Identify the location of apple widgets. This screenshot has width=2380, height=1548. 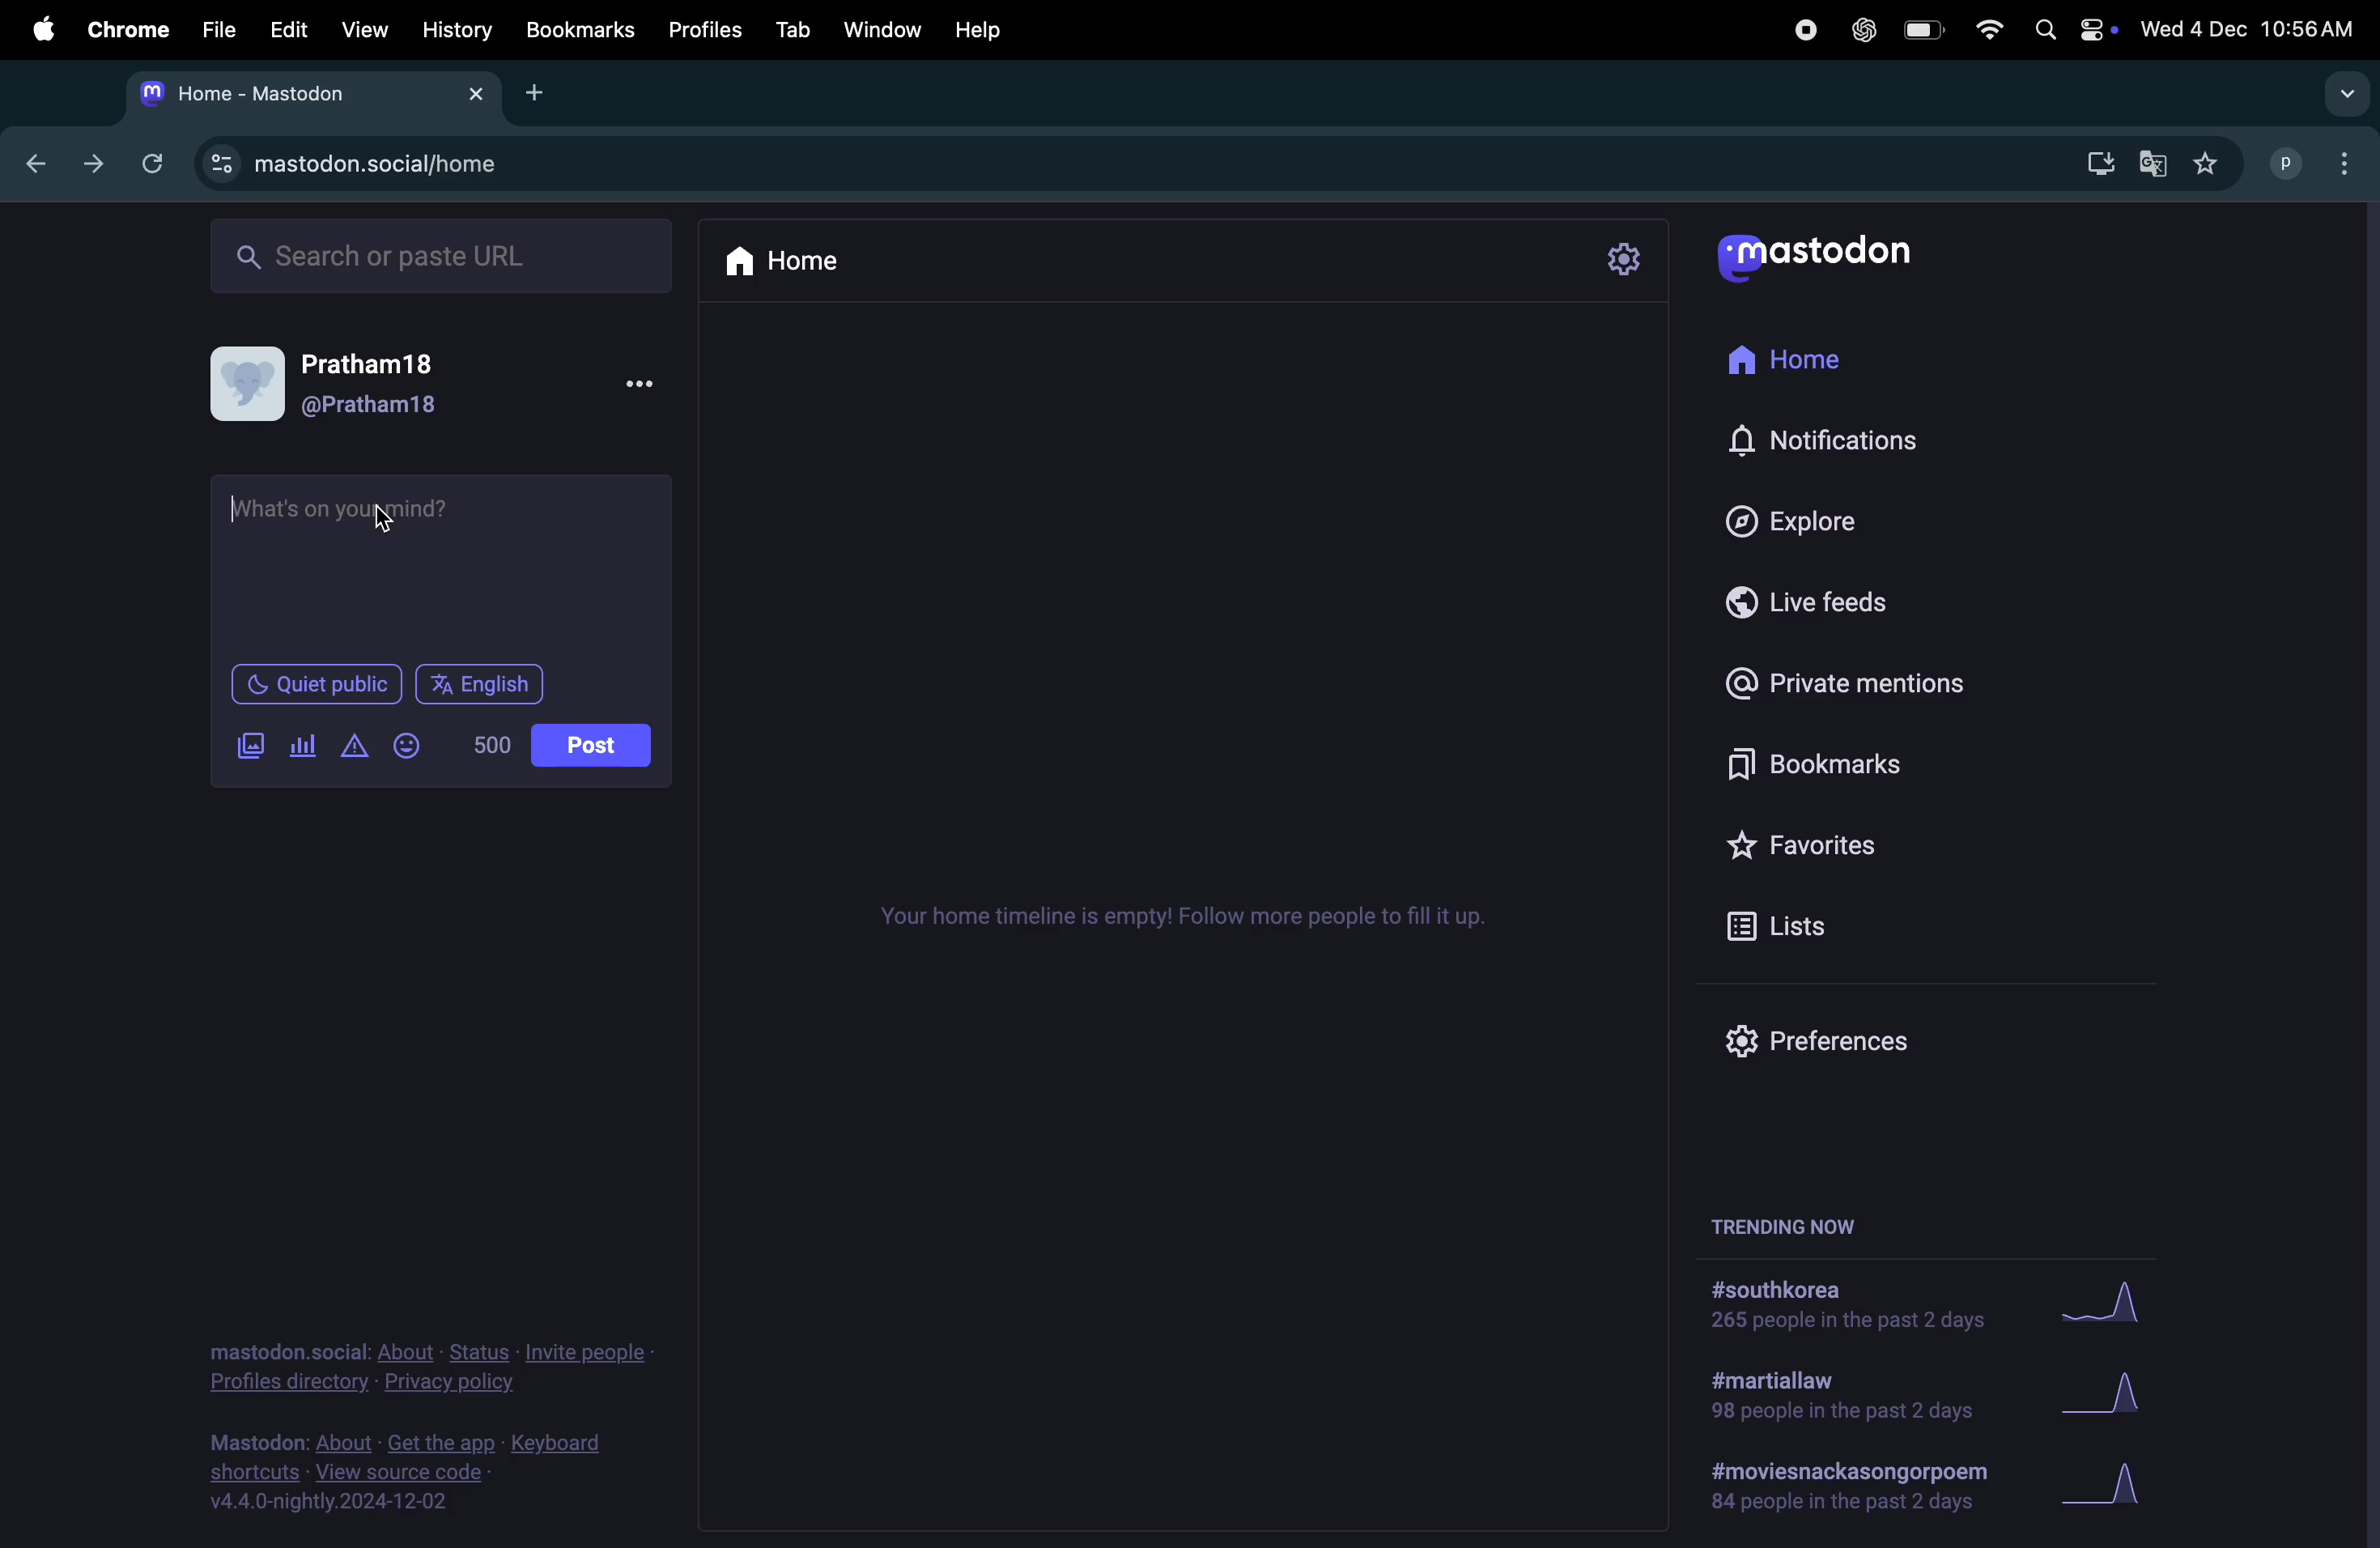
(2073, 28).